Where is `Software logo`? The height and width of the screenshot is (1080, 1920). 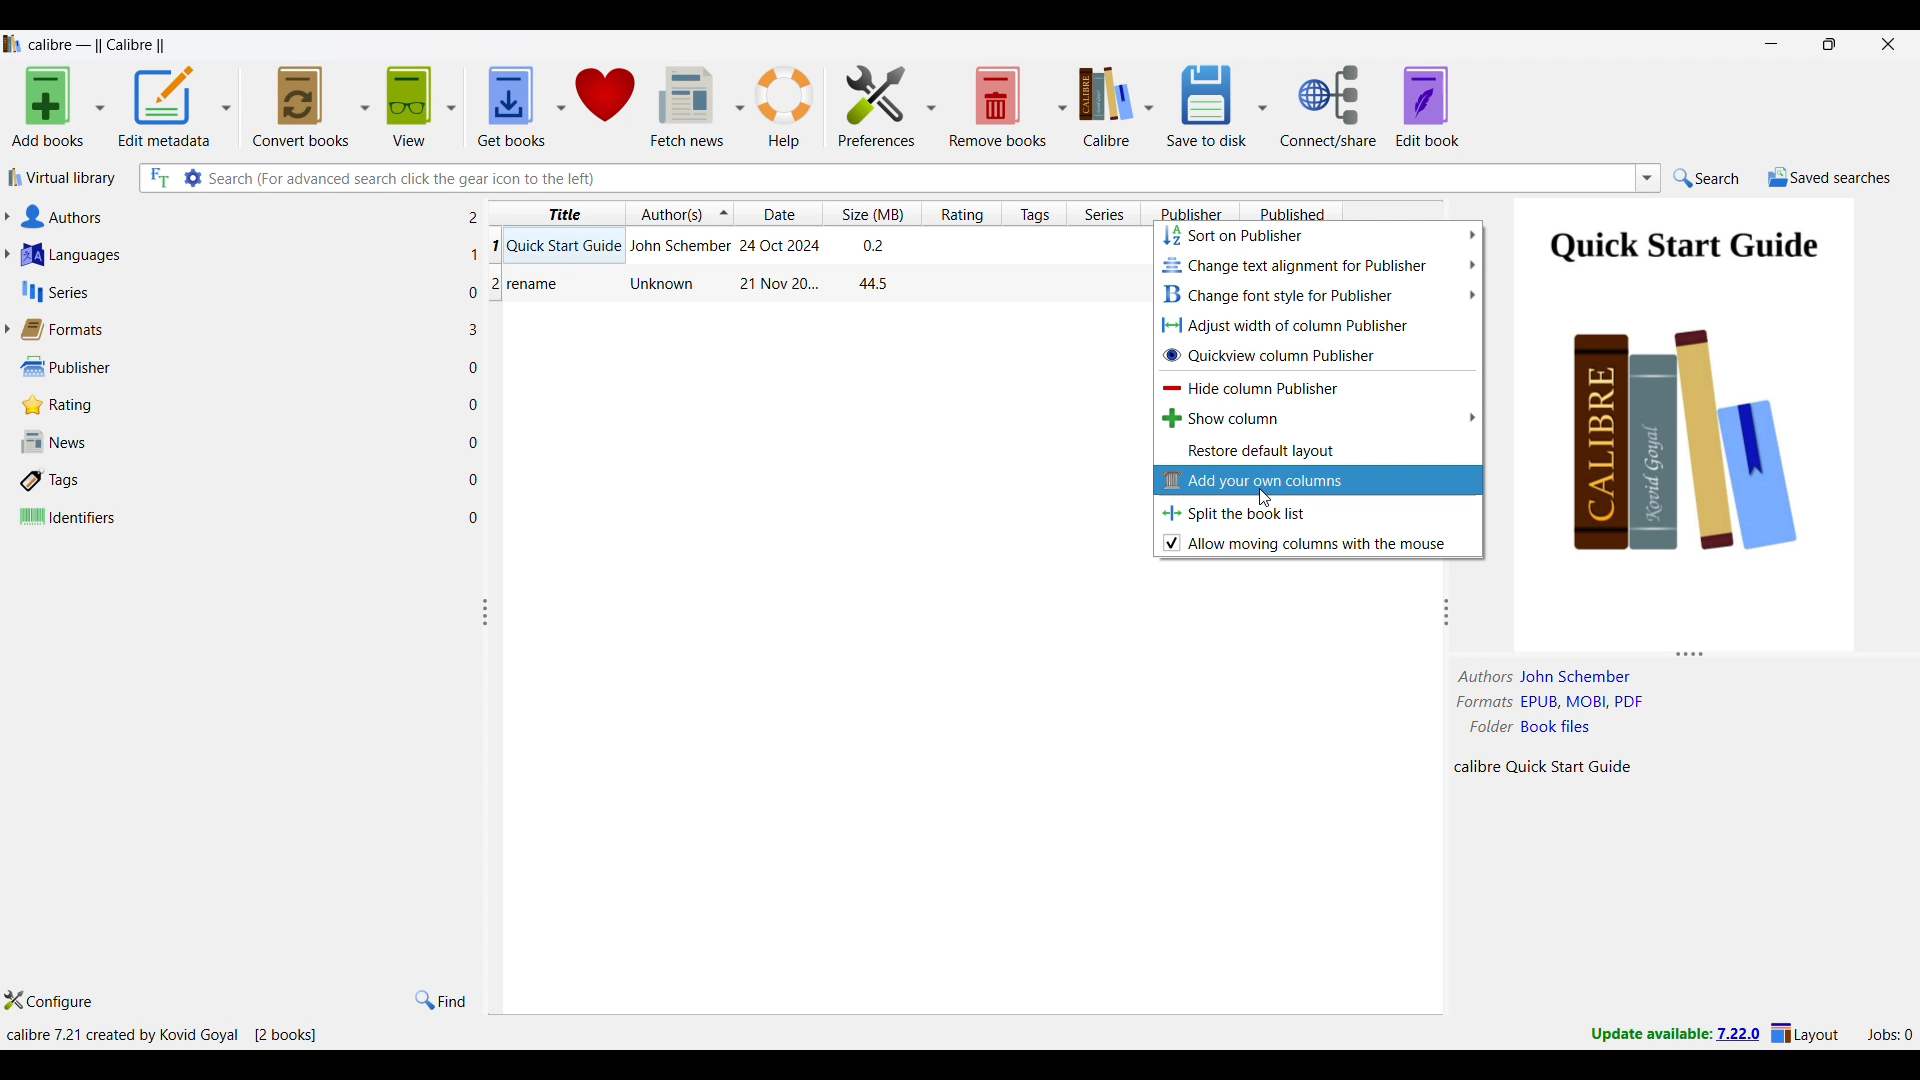 Software logo is located at coordinates (13, 44).